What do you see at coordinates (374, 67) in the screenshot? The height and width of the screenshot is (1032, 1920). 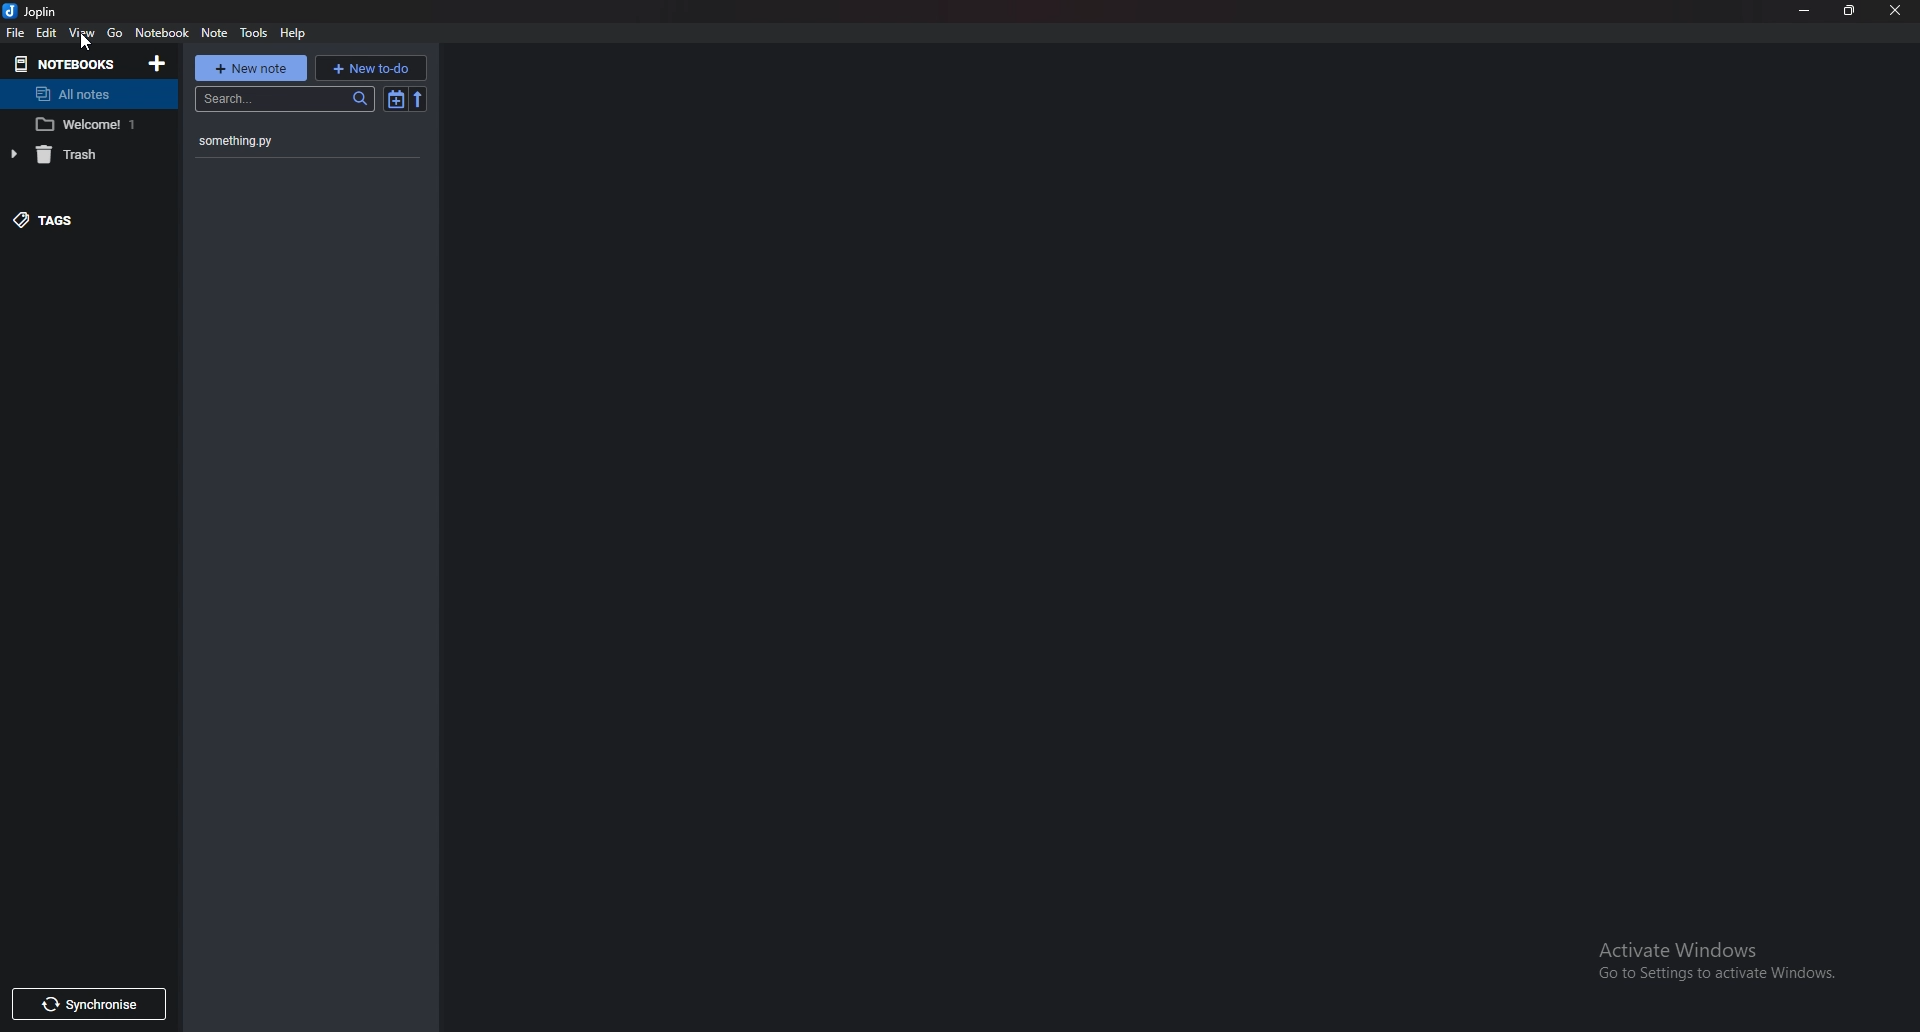 I see `new To do` at bounding box center [374, 67].